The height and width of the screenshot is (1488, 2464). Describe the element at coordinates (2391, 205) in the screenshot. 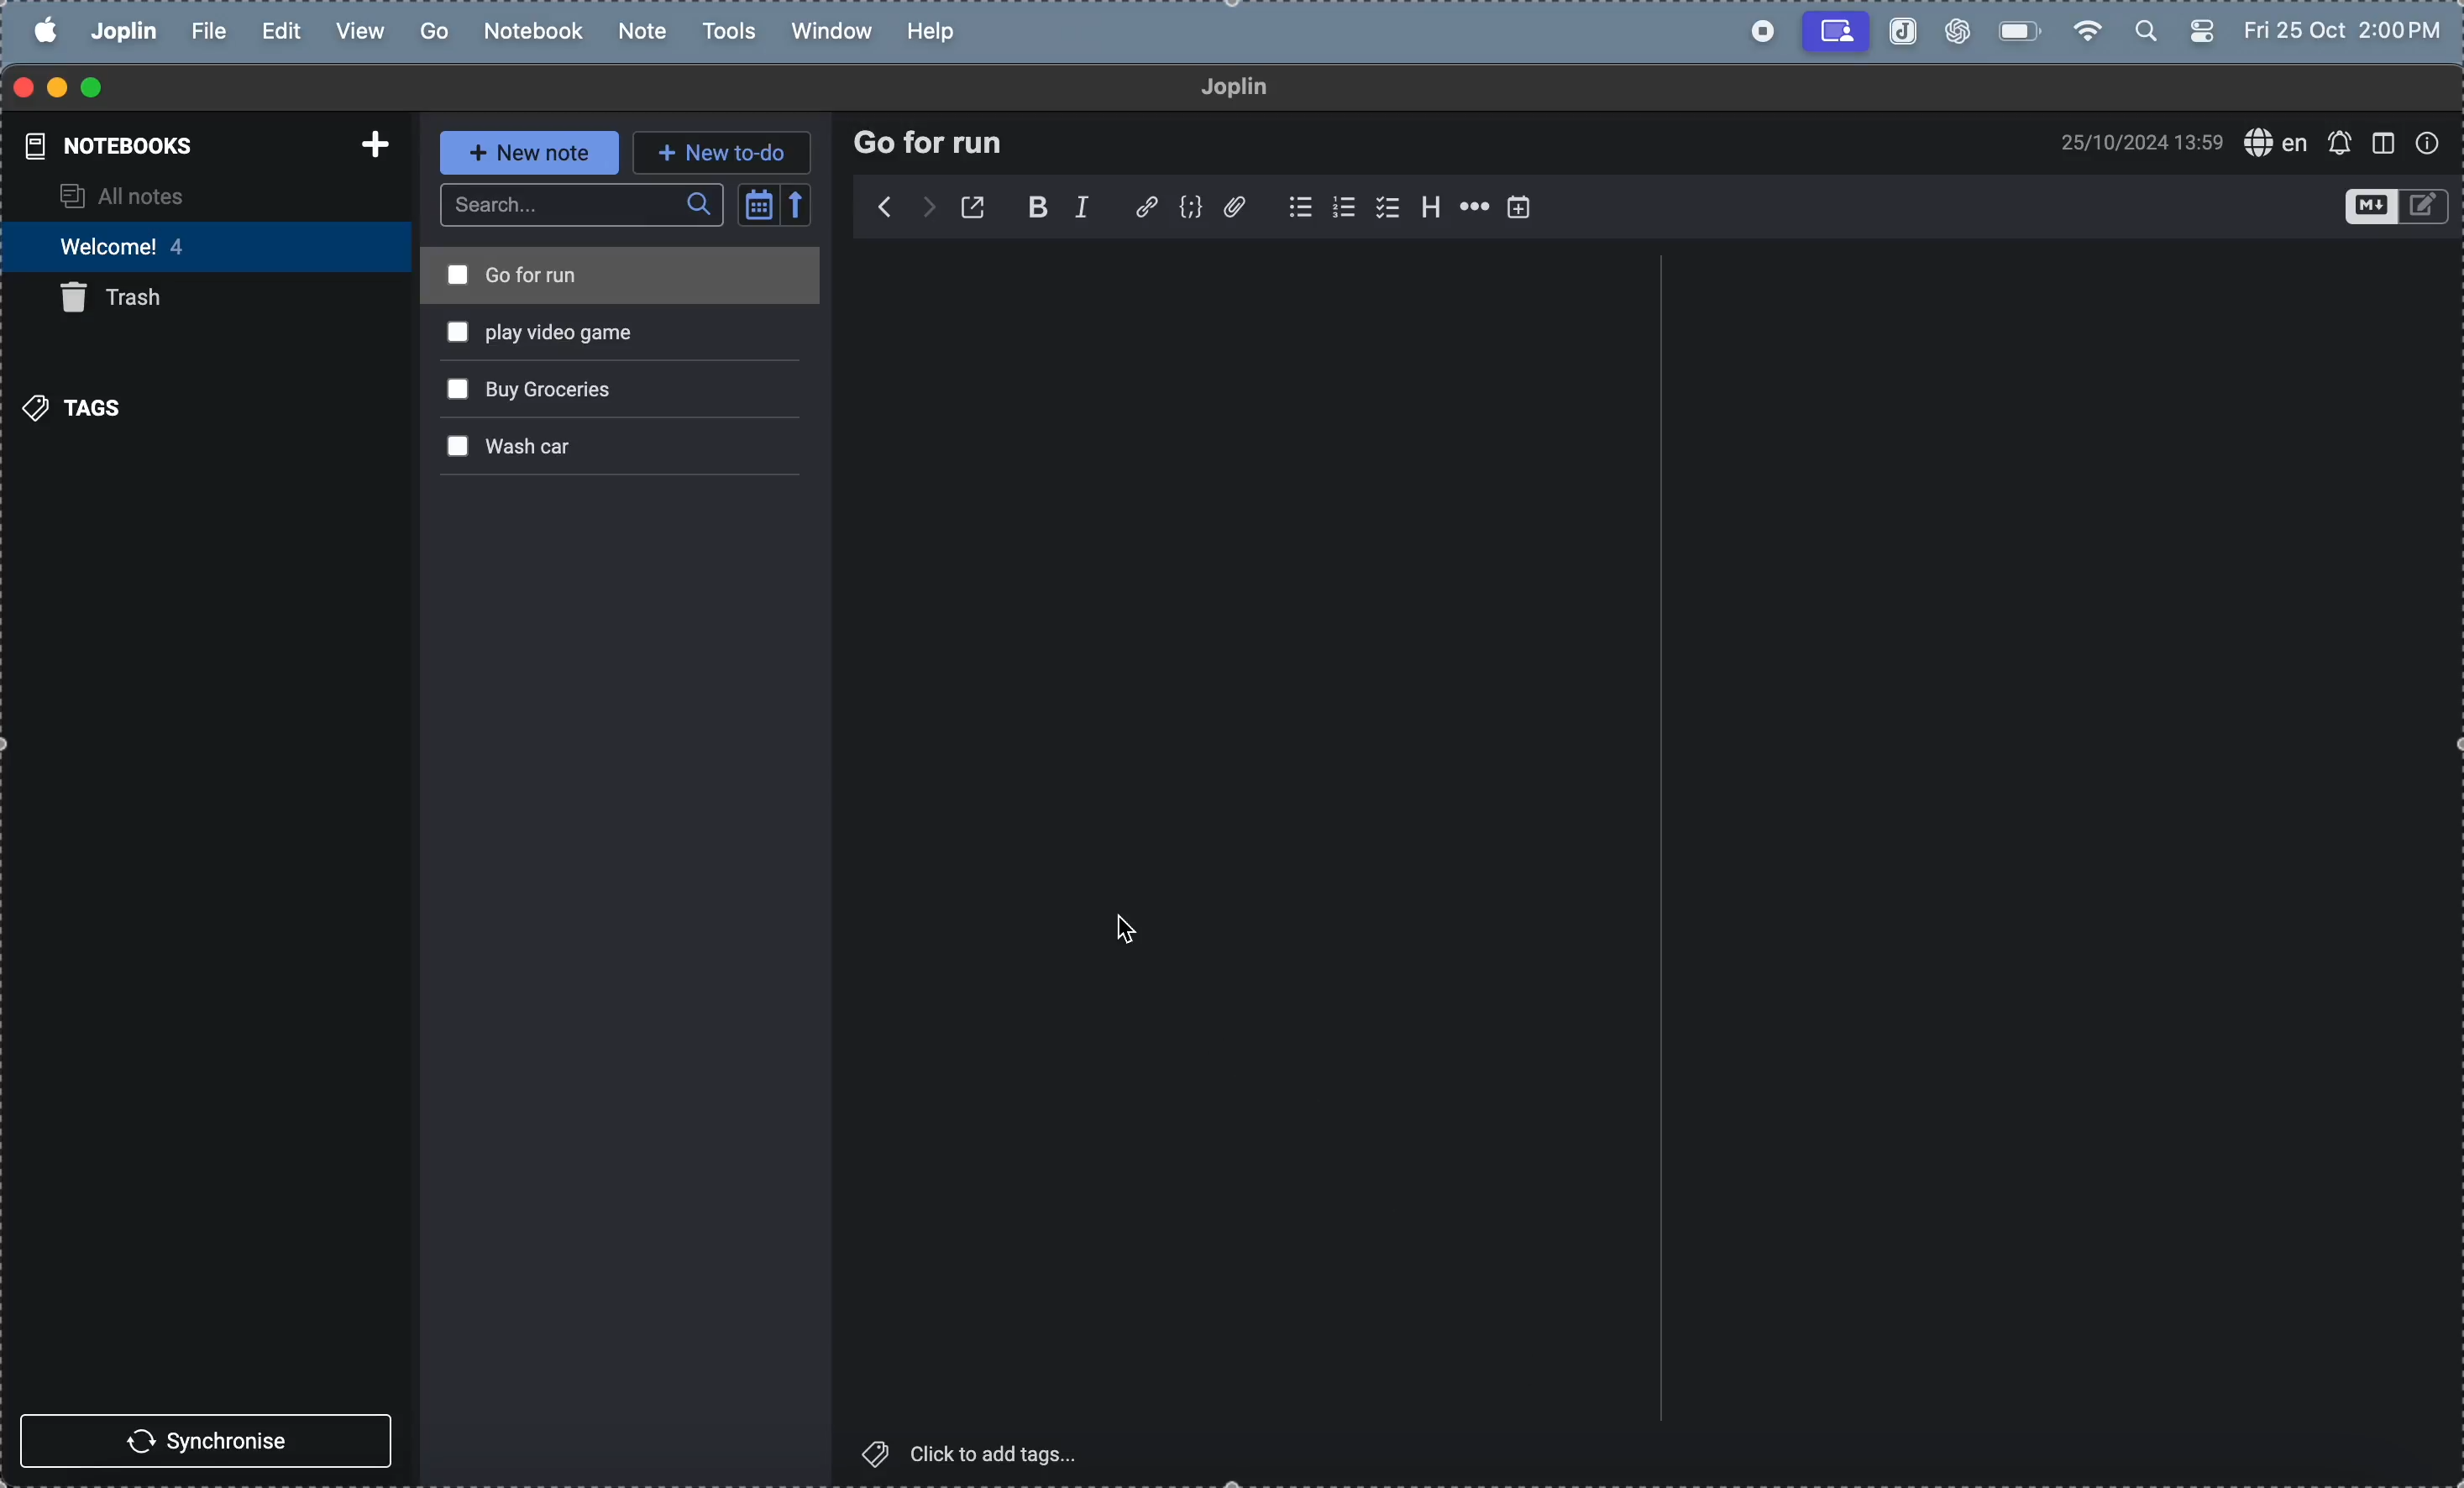

I see `toggle editors` at that location.